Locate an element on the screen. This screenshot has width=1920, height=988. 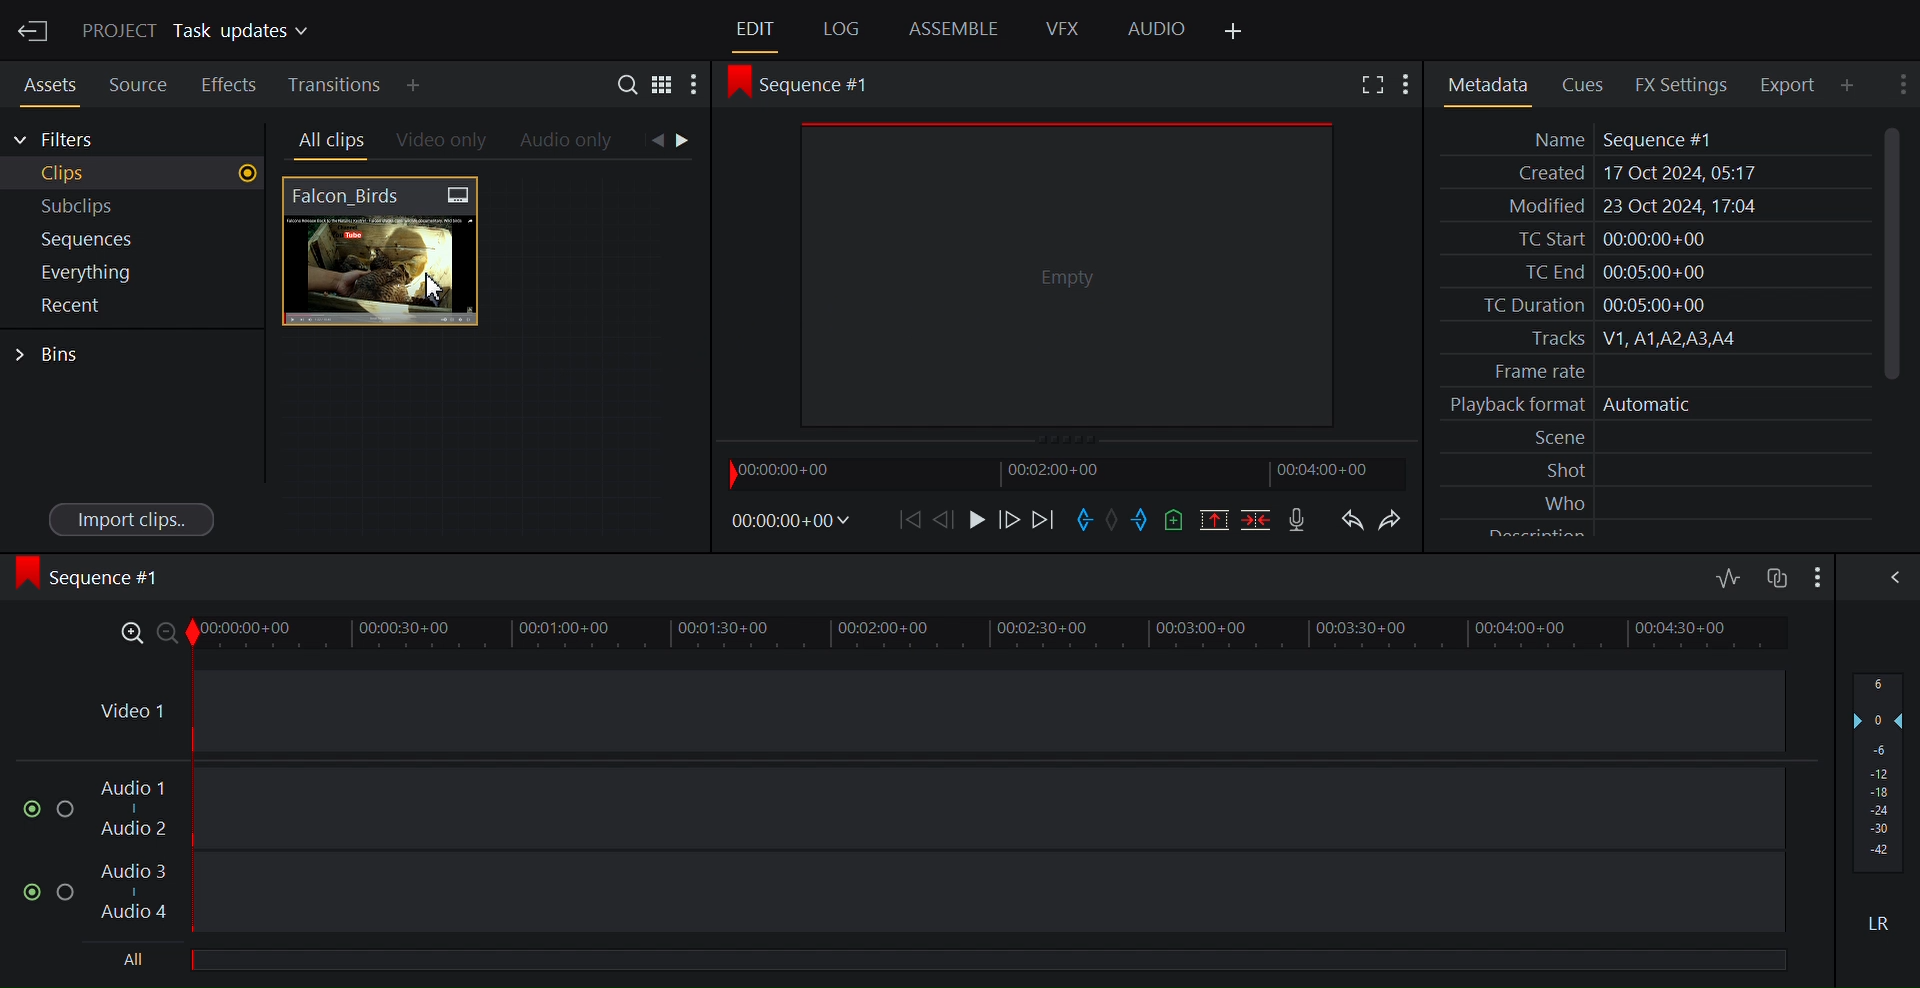
Move forward is located at coordinates (1045, 521).